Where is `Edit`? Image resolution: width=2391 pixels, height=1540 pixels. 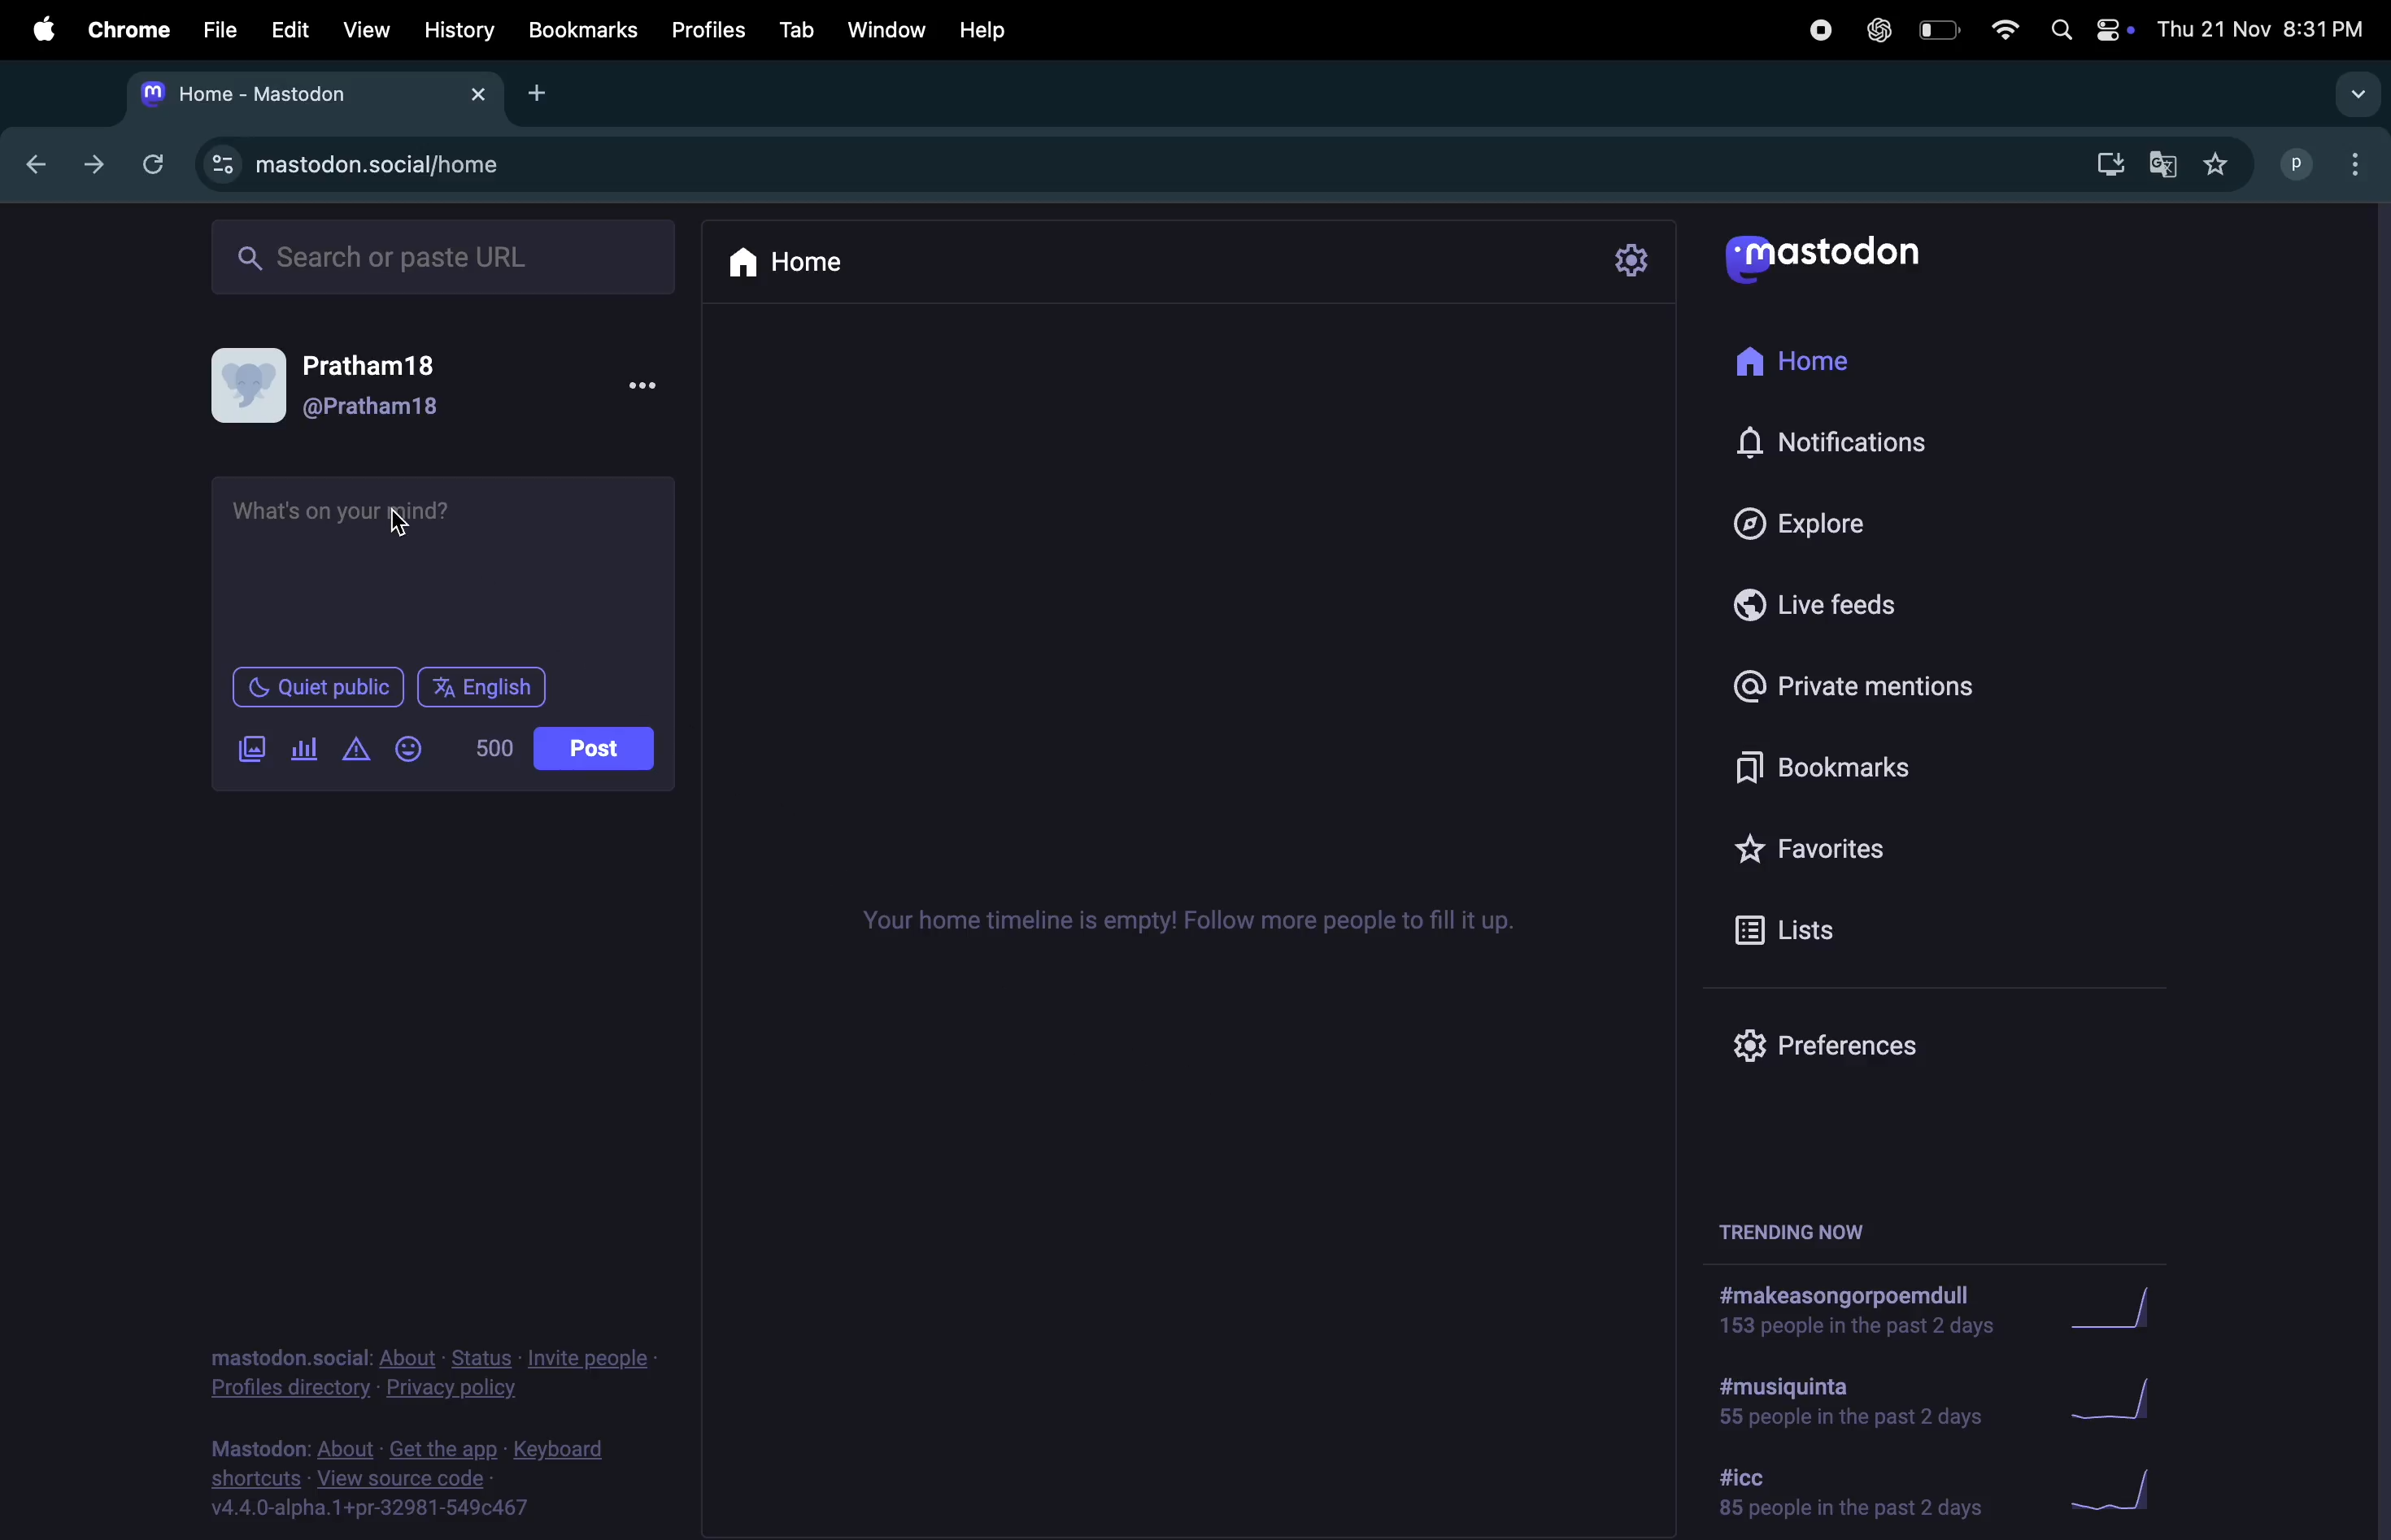
Edit is located at coordinates (289, 25).